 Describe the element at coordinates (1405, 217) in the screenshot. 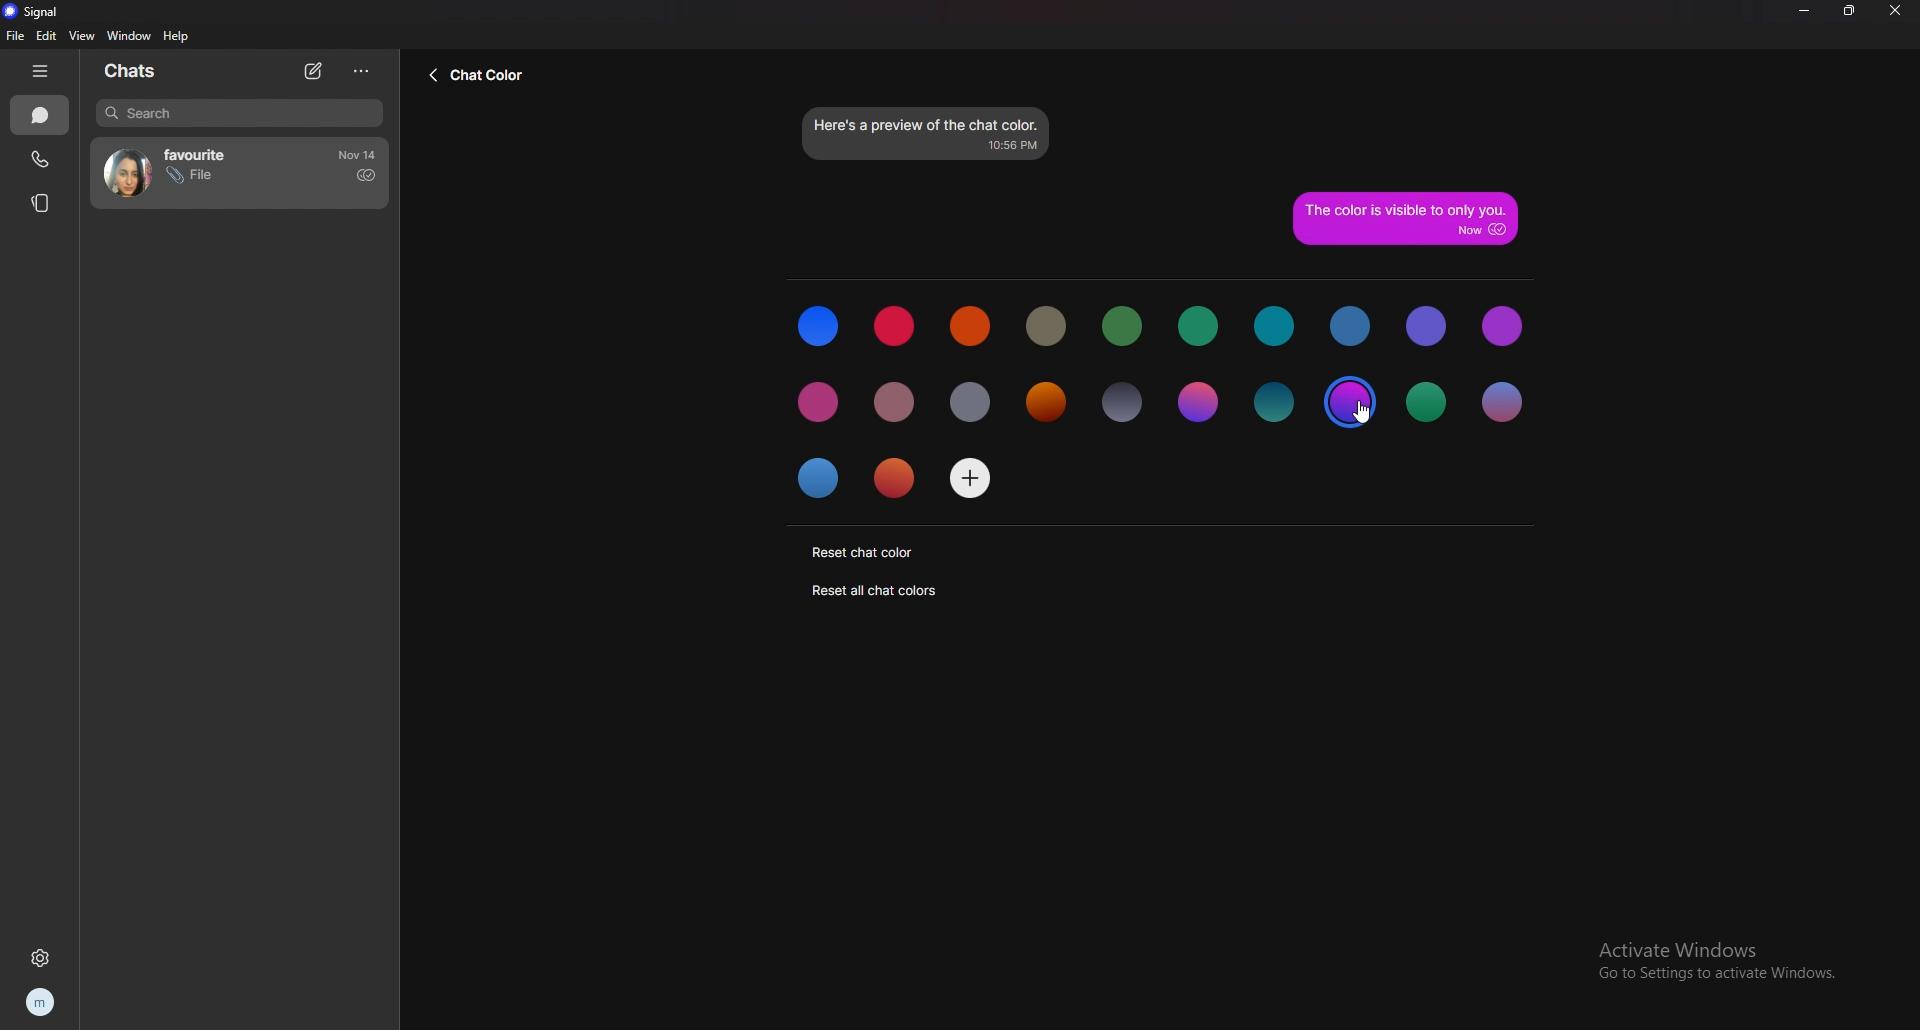

I see `preview text` at that location.